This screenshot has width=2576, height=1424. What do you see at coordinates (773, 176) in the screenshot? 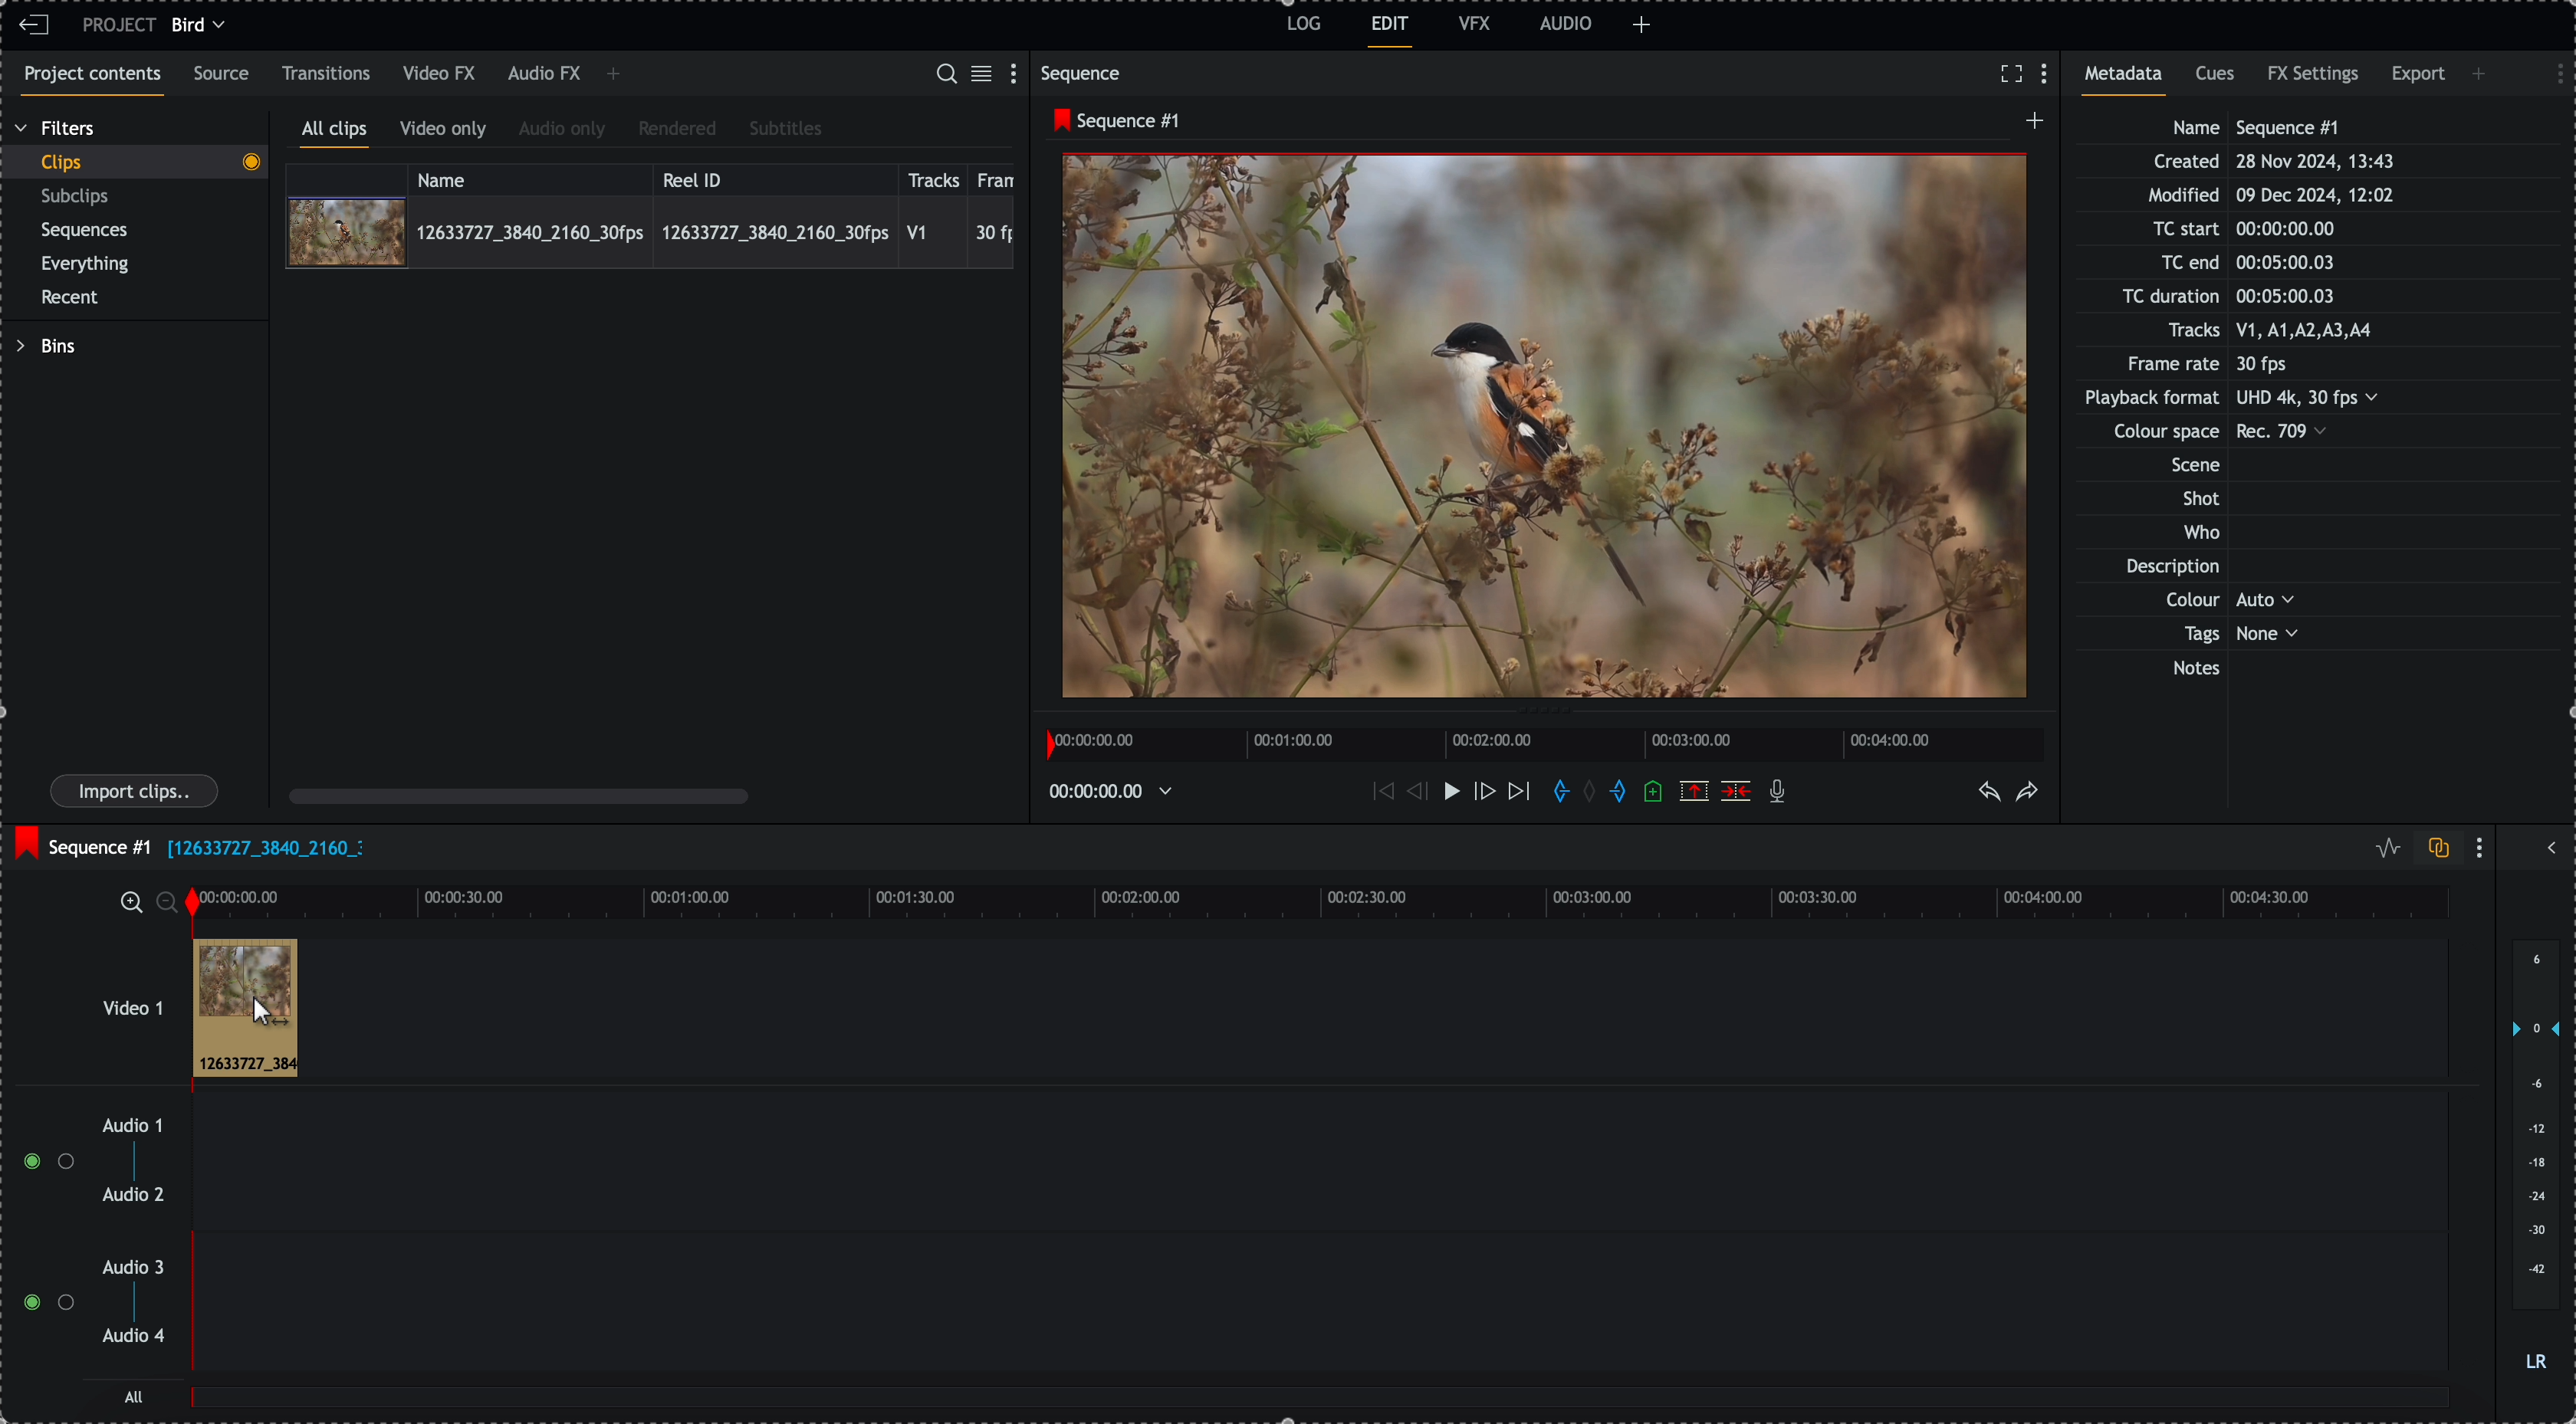
I see `reel ID` at bounding box center [773, 176].